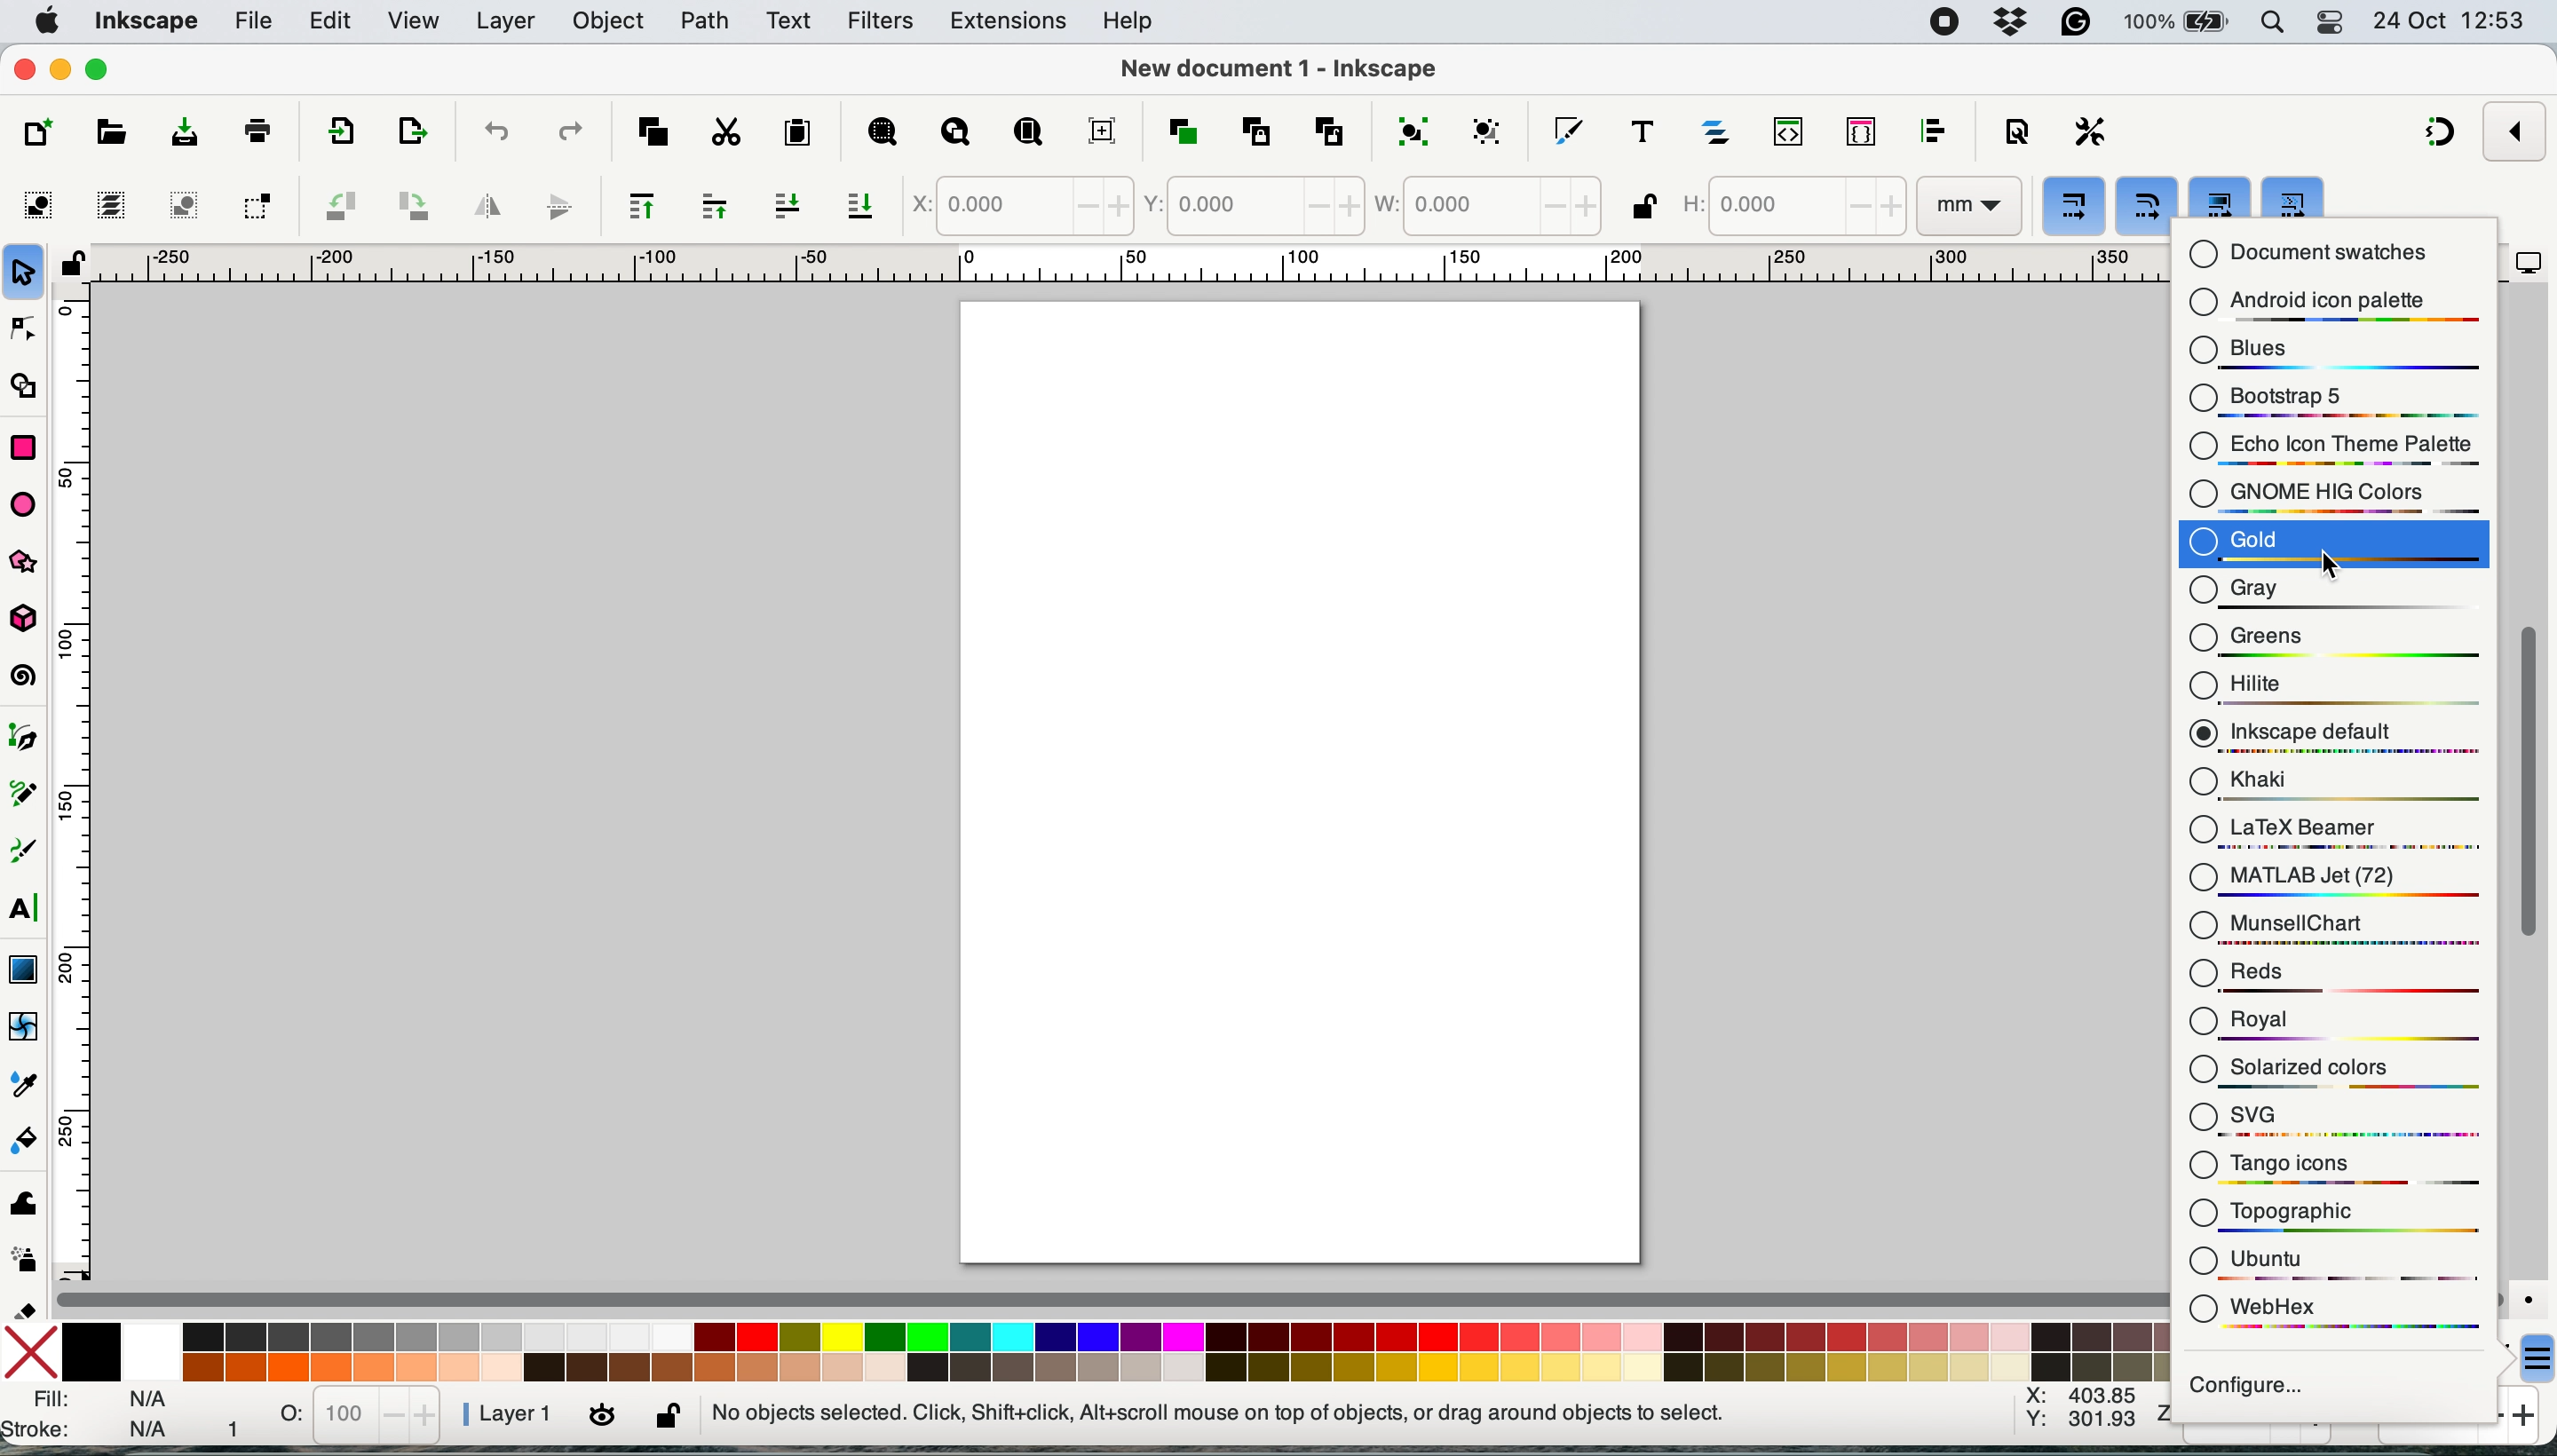 The width and height of the screenshot is (2557, 1456). What do you see at coordinates (31, 387) in the screenshot?
I see `shape builder tool` at bounding box center [31, 387].